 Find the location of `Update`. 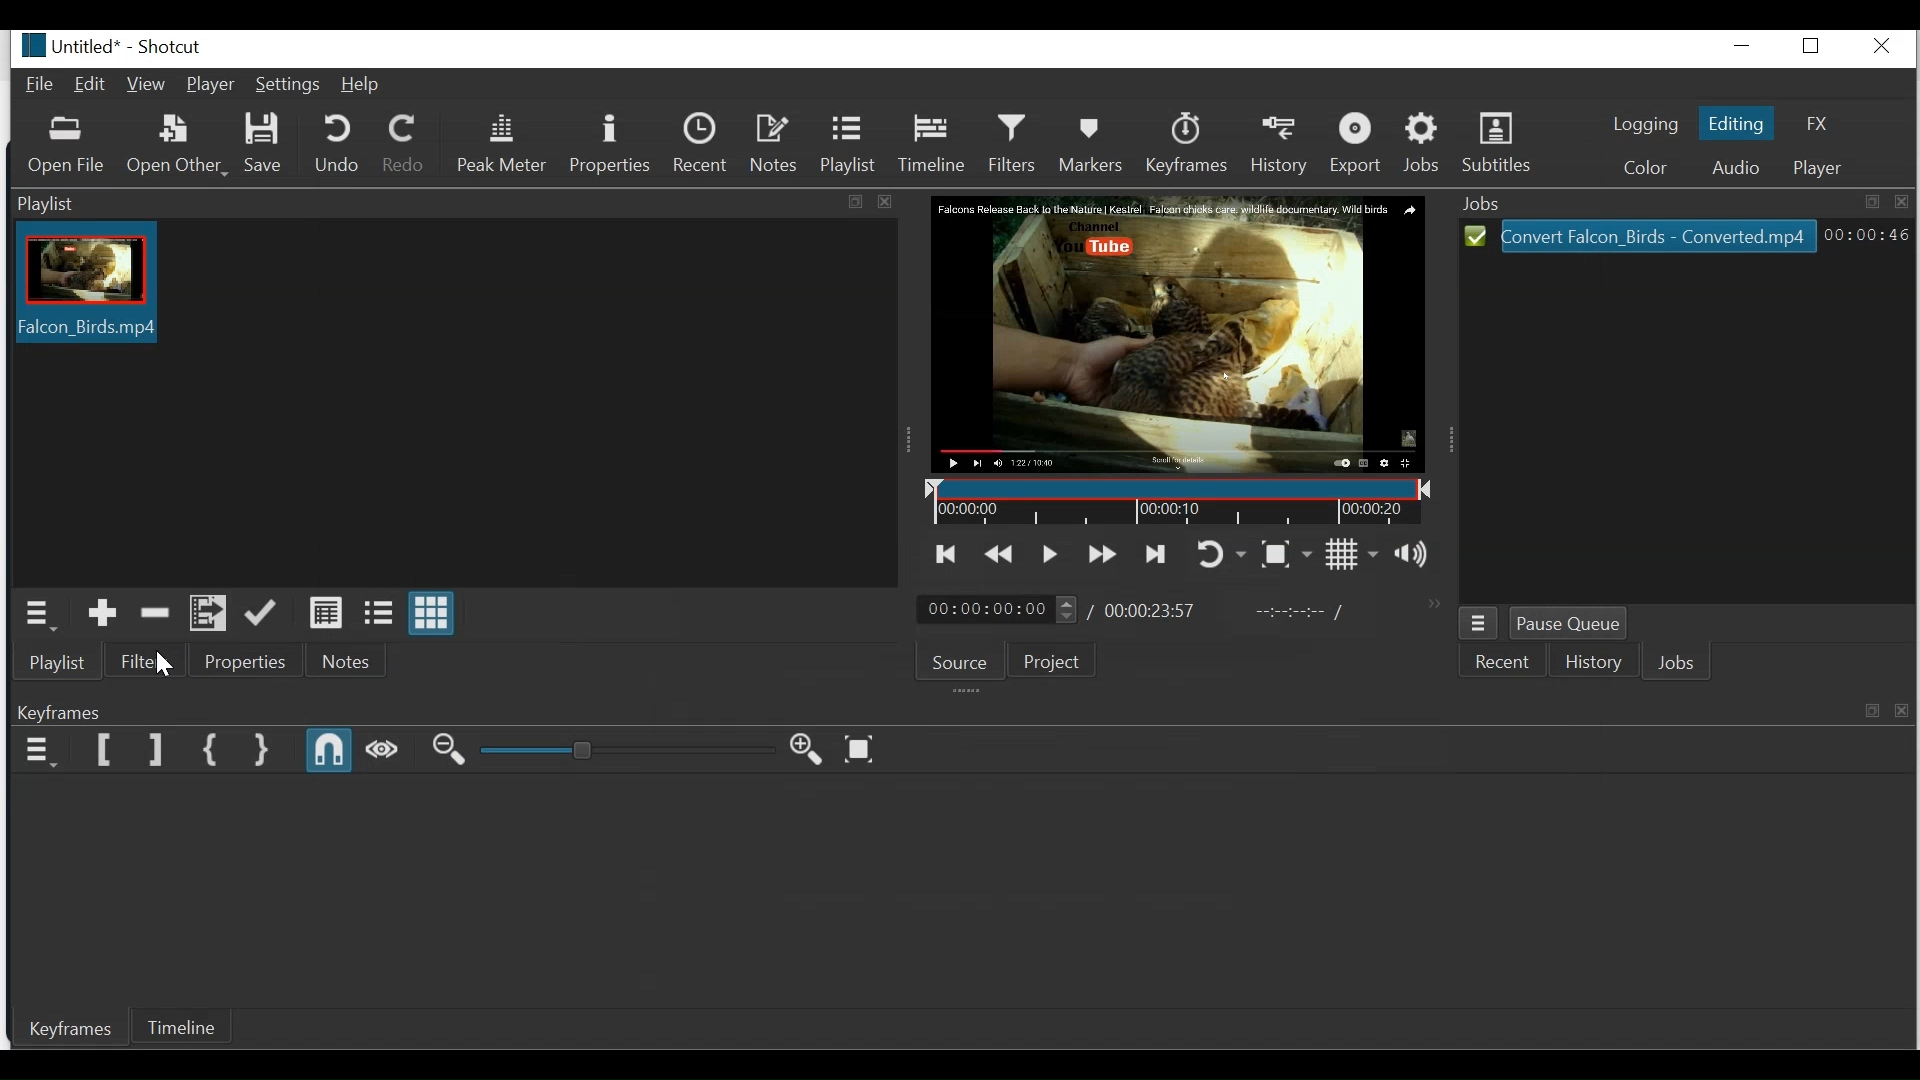

Update is located at coordinates (261, 614).